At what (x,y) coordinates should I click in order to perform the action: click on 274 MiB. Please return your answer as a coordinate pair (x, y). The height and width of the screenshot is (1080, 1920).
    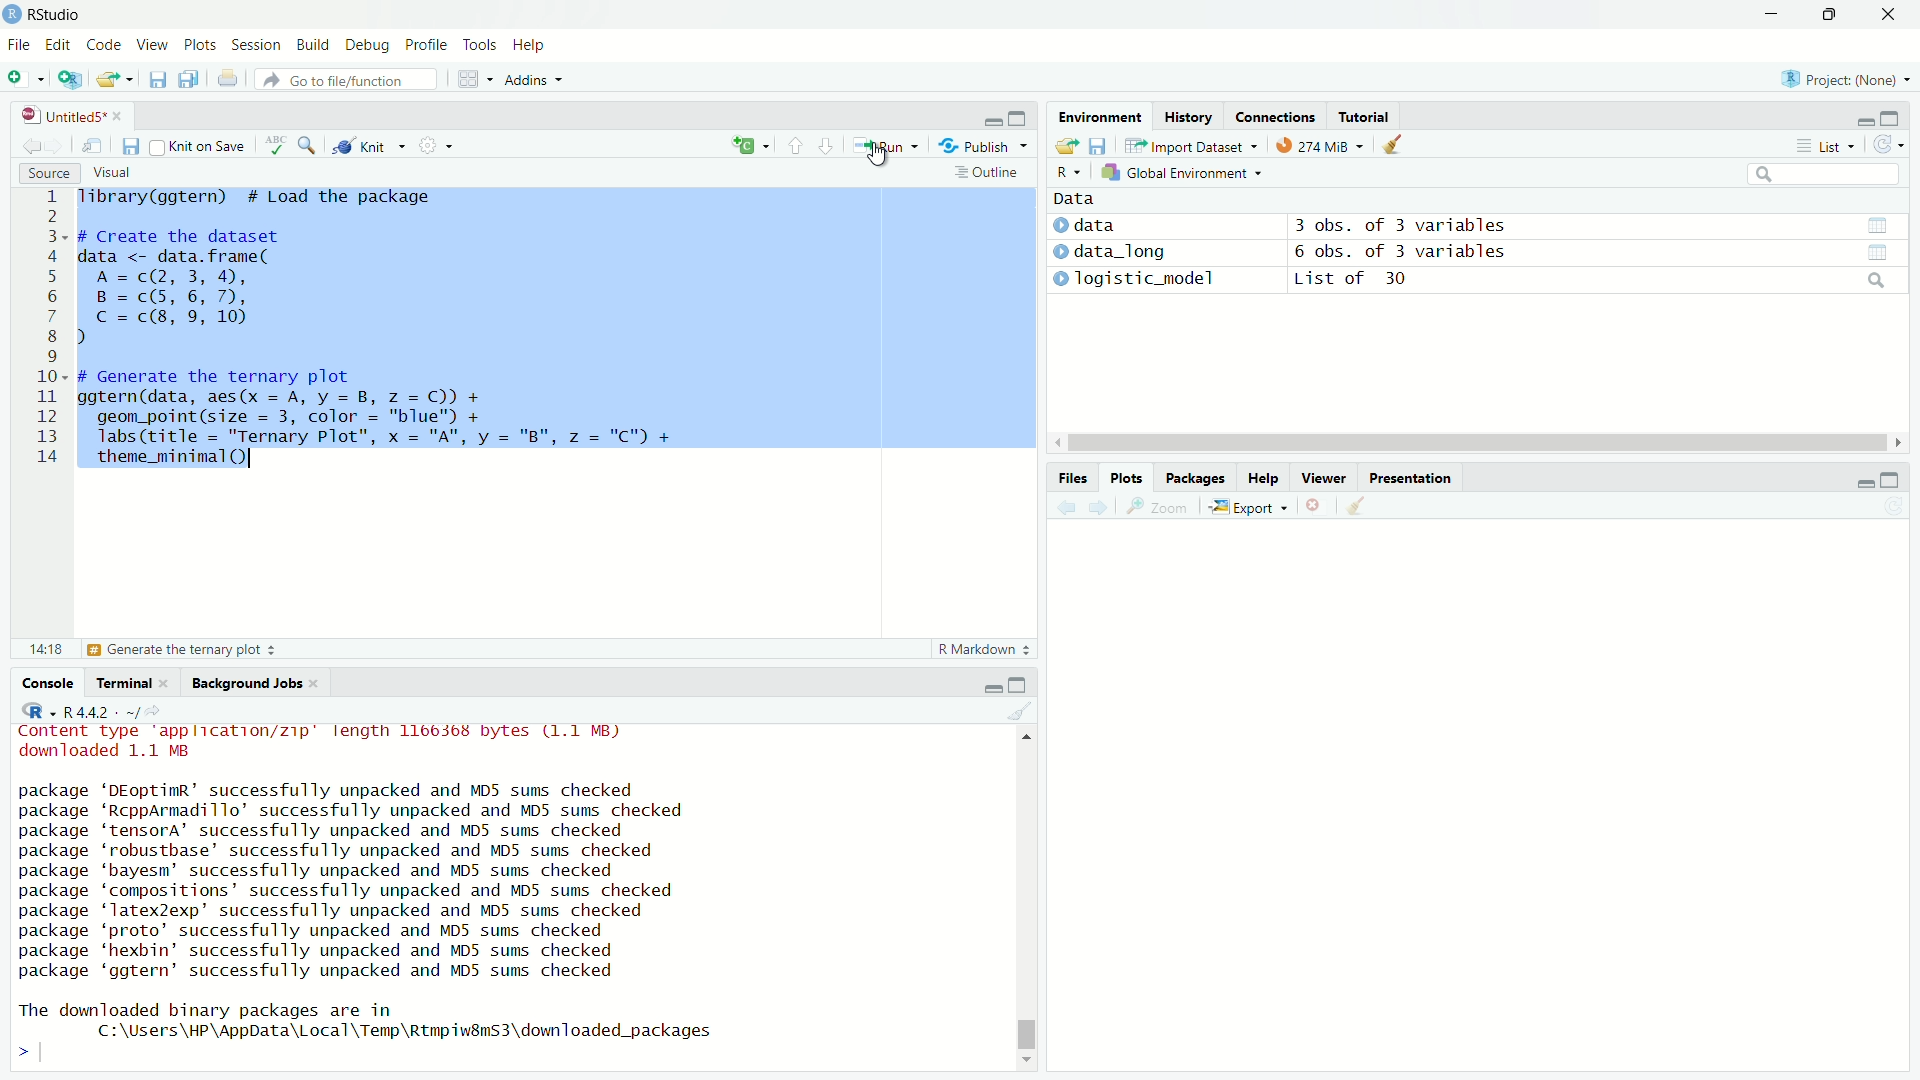
    Looking at the image, I should click on (1314, 146).